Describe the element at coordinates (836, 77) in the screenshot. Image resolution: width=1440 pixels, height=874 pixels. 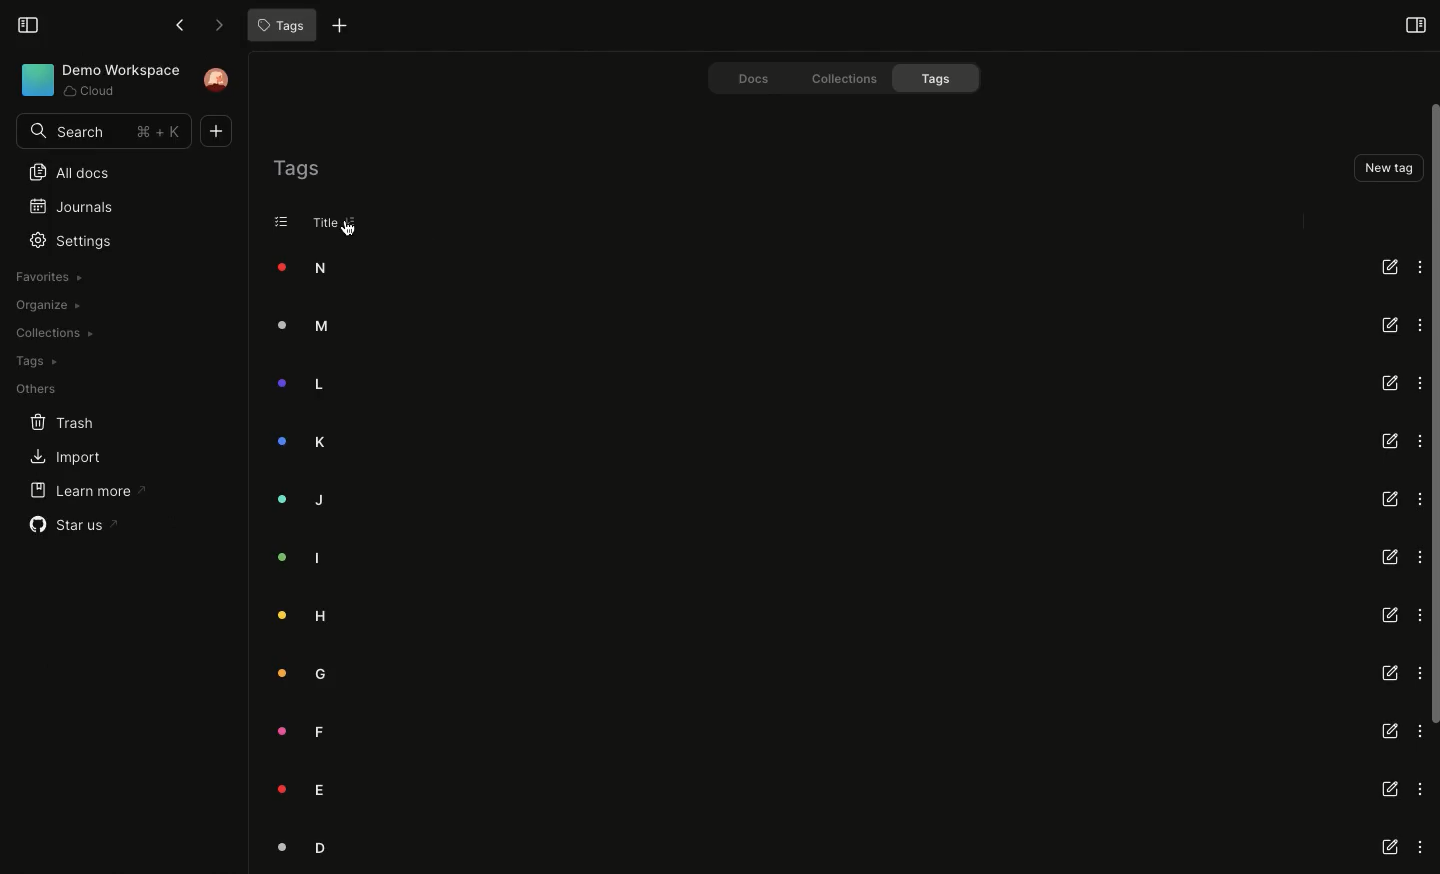
I see `Collections` at that location.